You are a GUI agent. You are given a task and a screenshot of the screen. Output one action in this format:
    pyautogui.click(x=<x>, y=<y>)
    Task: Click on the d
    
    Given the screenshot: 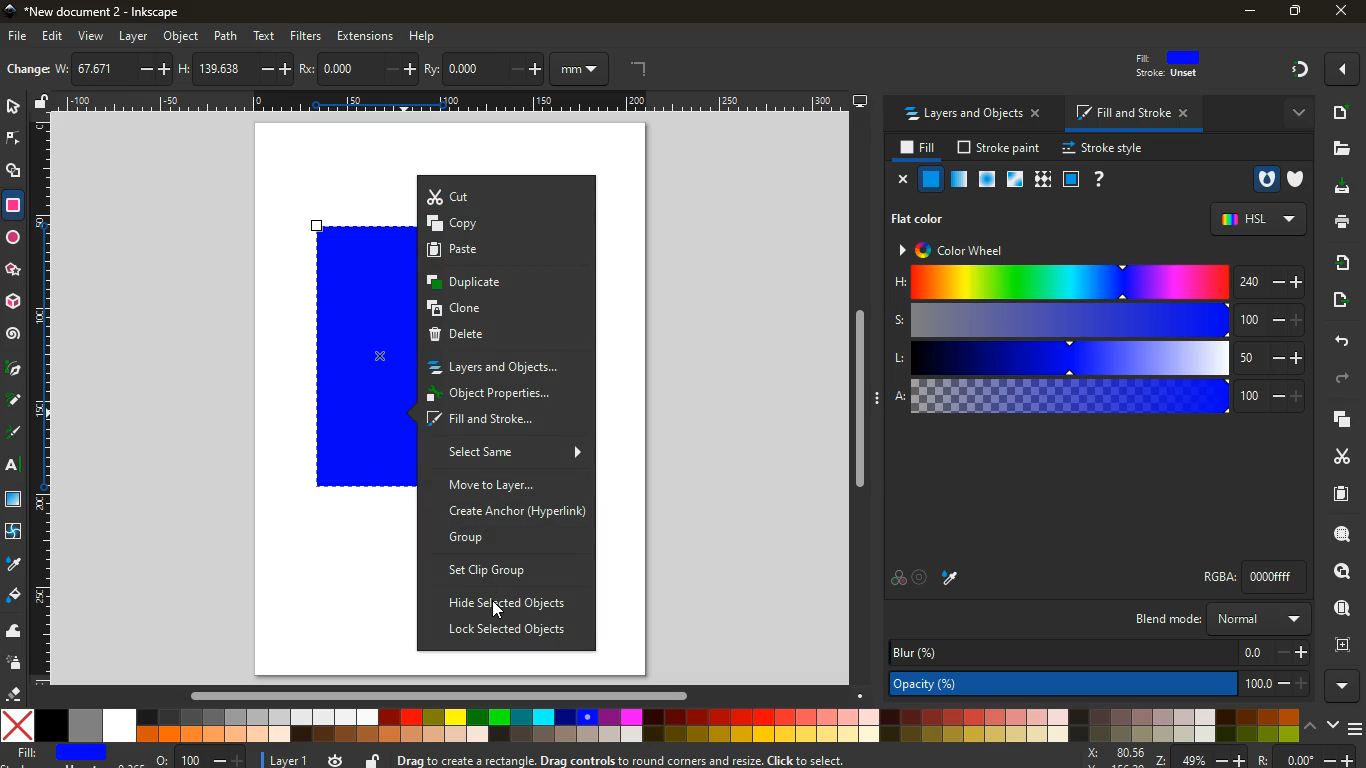 What is the action you would take?
    pyautogui.click(x=15, y=400)
    